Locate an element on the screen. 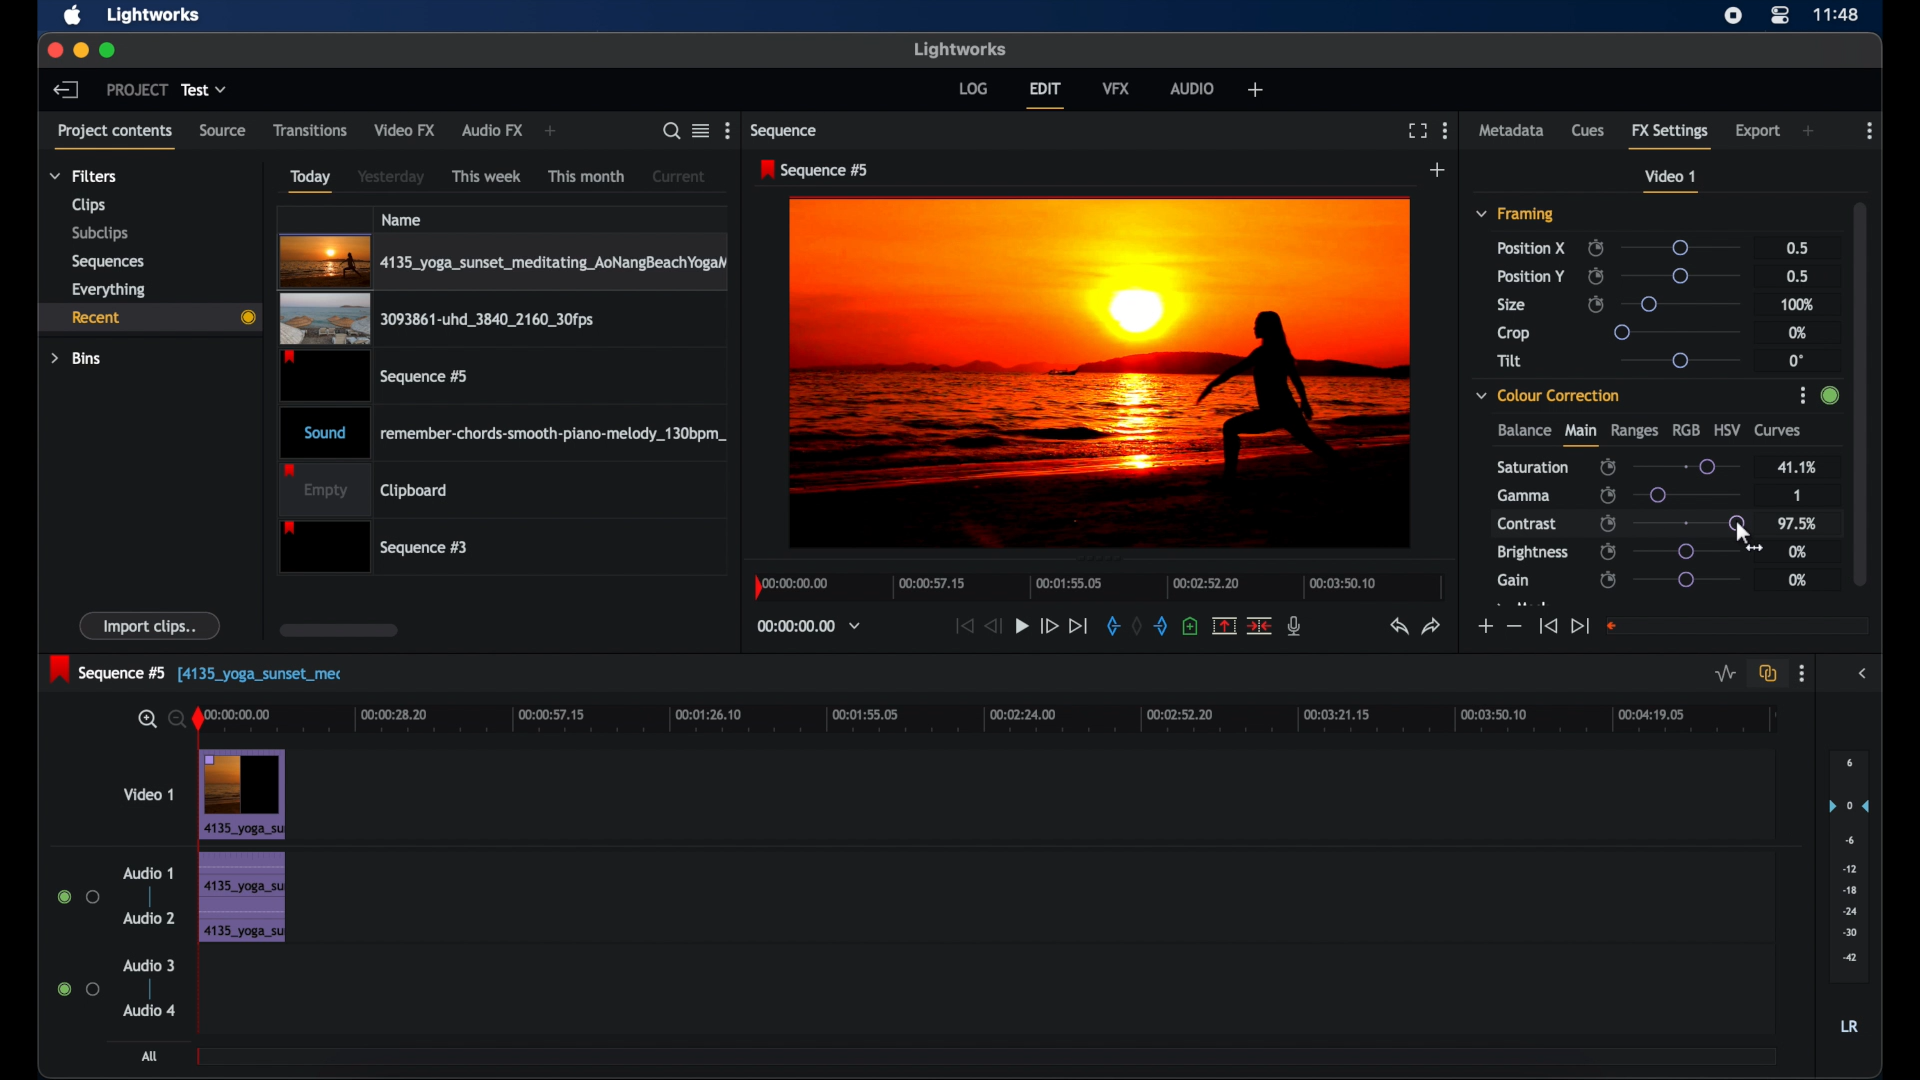 The width and height of the screenshot is (1920, 1080). position is located at coordinates (1531, 276).